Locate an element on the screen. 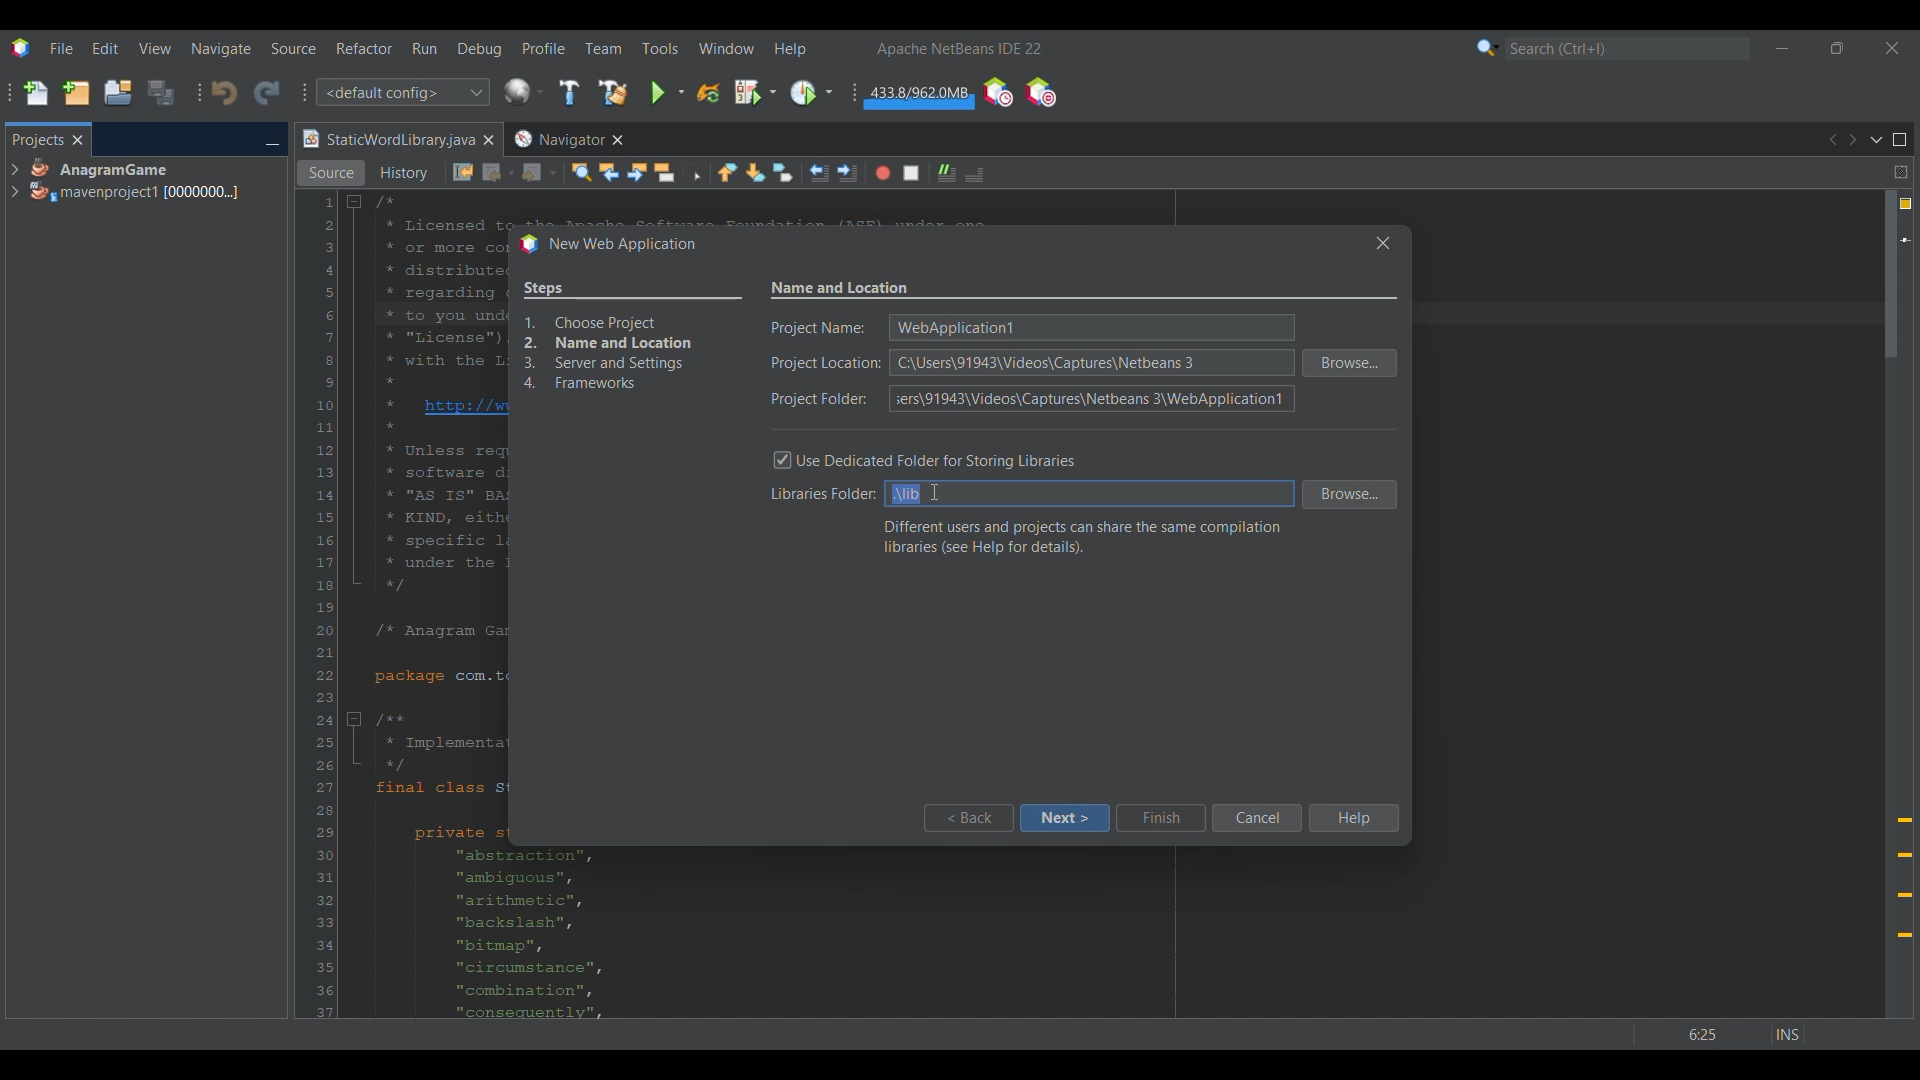  Next bookmark is located at coordinates (755, 173).